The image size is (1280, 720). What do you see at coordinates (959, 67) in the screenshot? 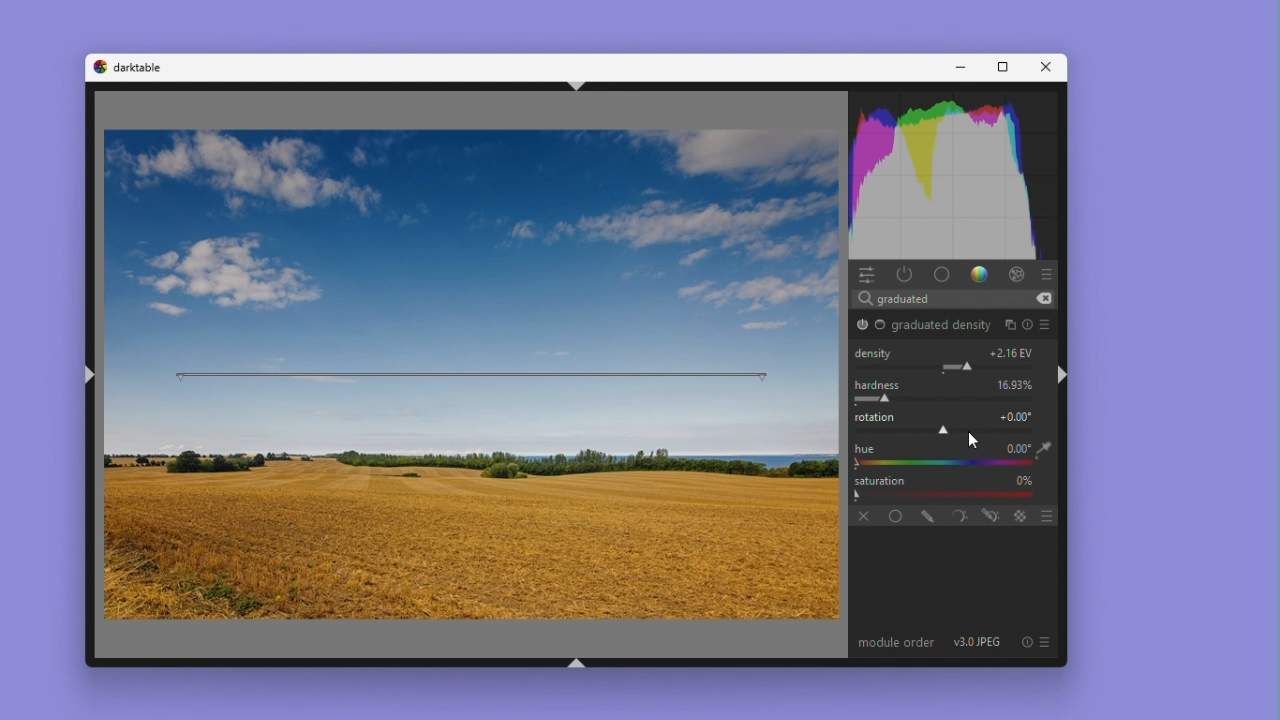
I see `Minimise` at bounding box center [959, 67].